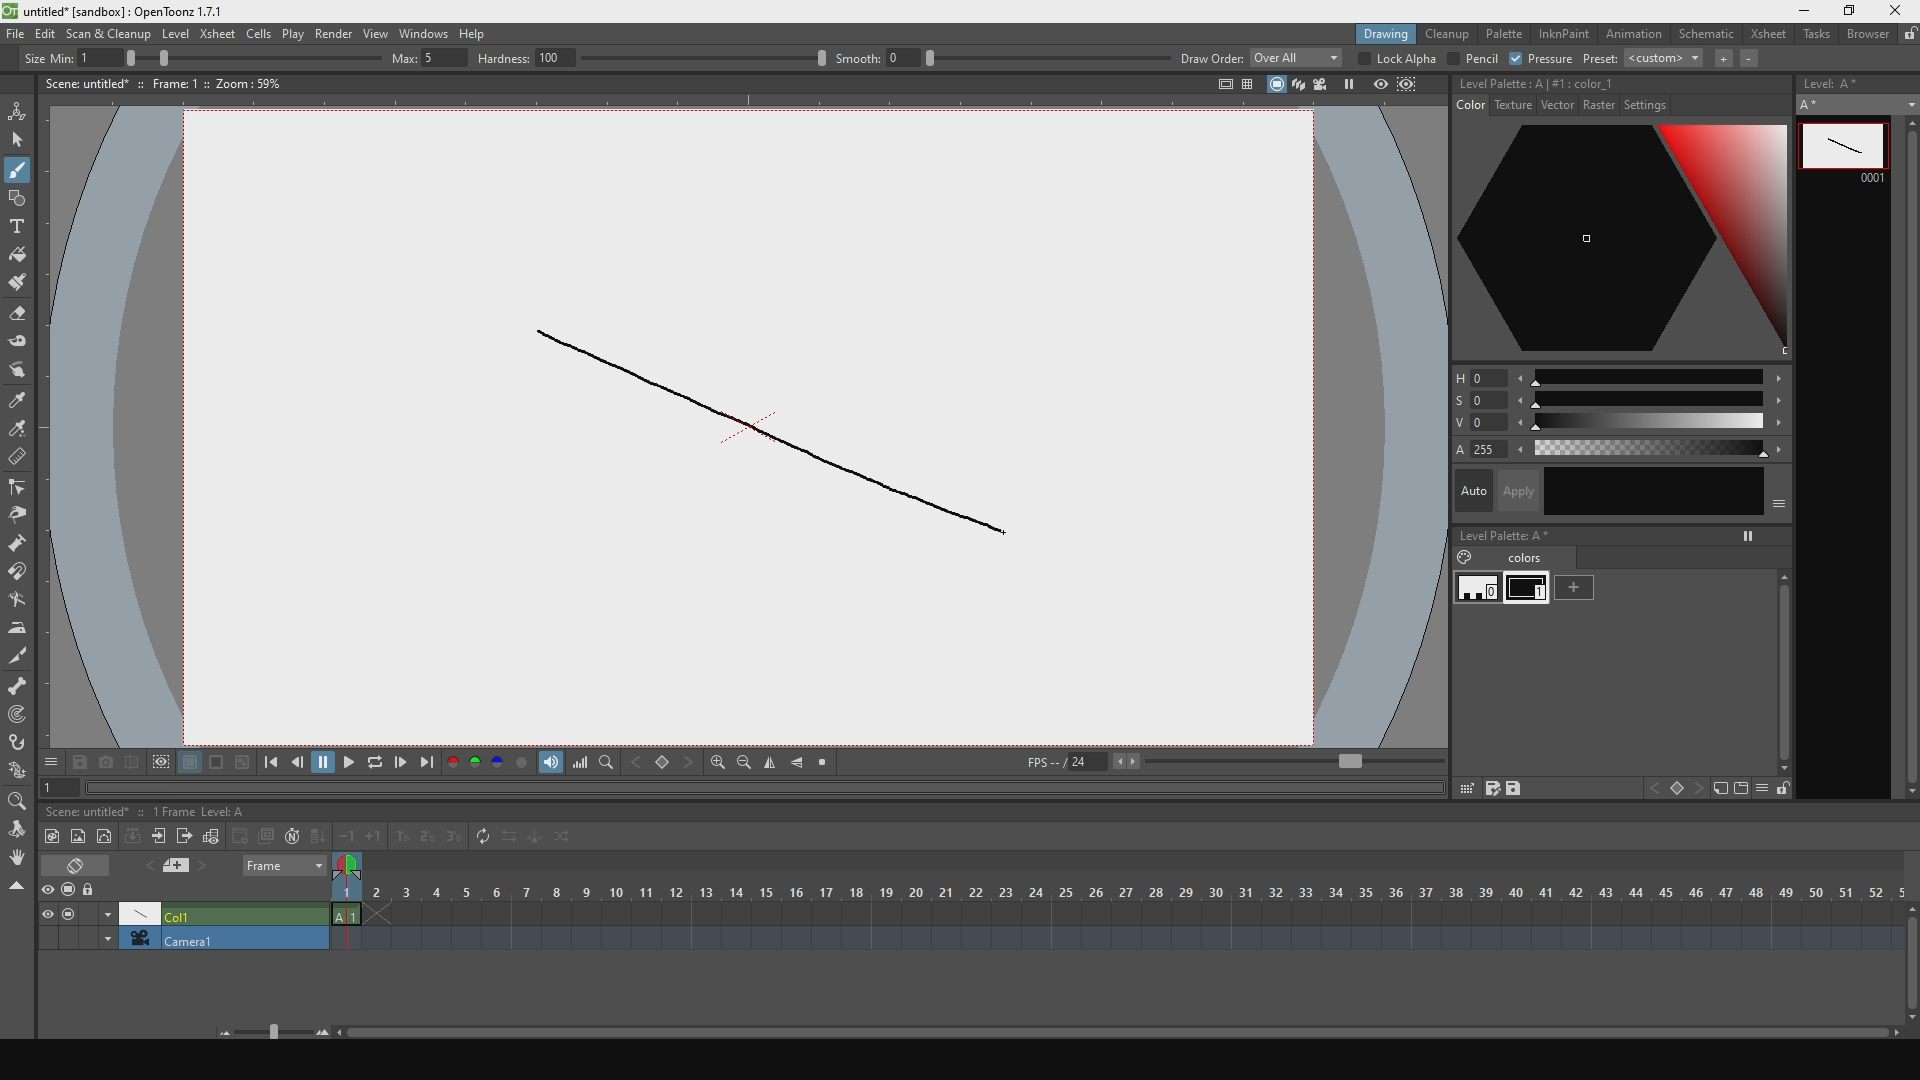 This screenshot has width=1920, height=1080. Describe the element at coordinates (184, 867) in the screenshot. I see `previous and next file` at that location.